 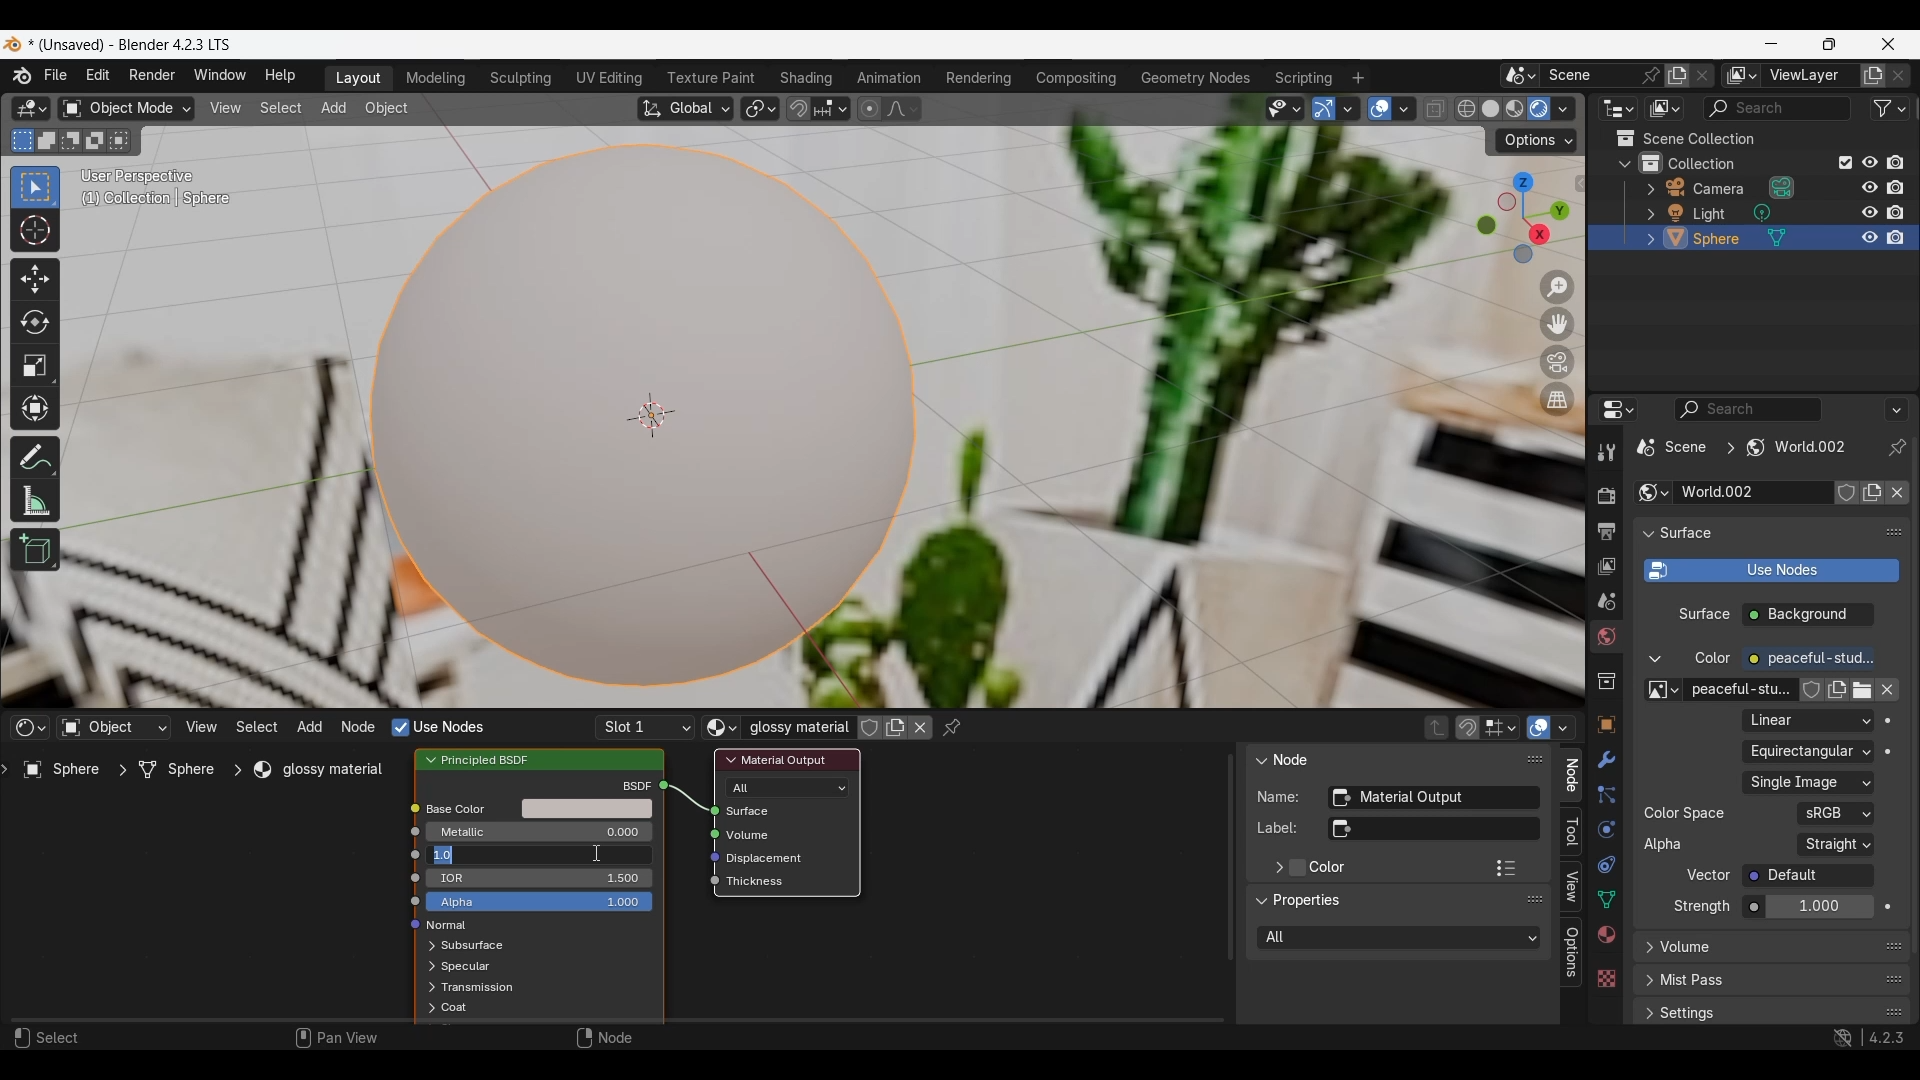 I want to click on Select, so click(x=49, y=1037).